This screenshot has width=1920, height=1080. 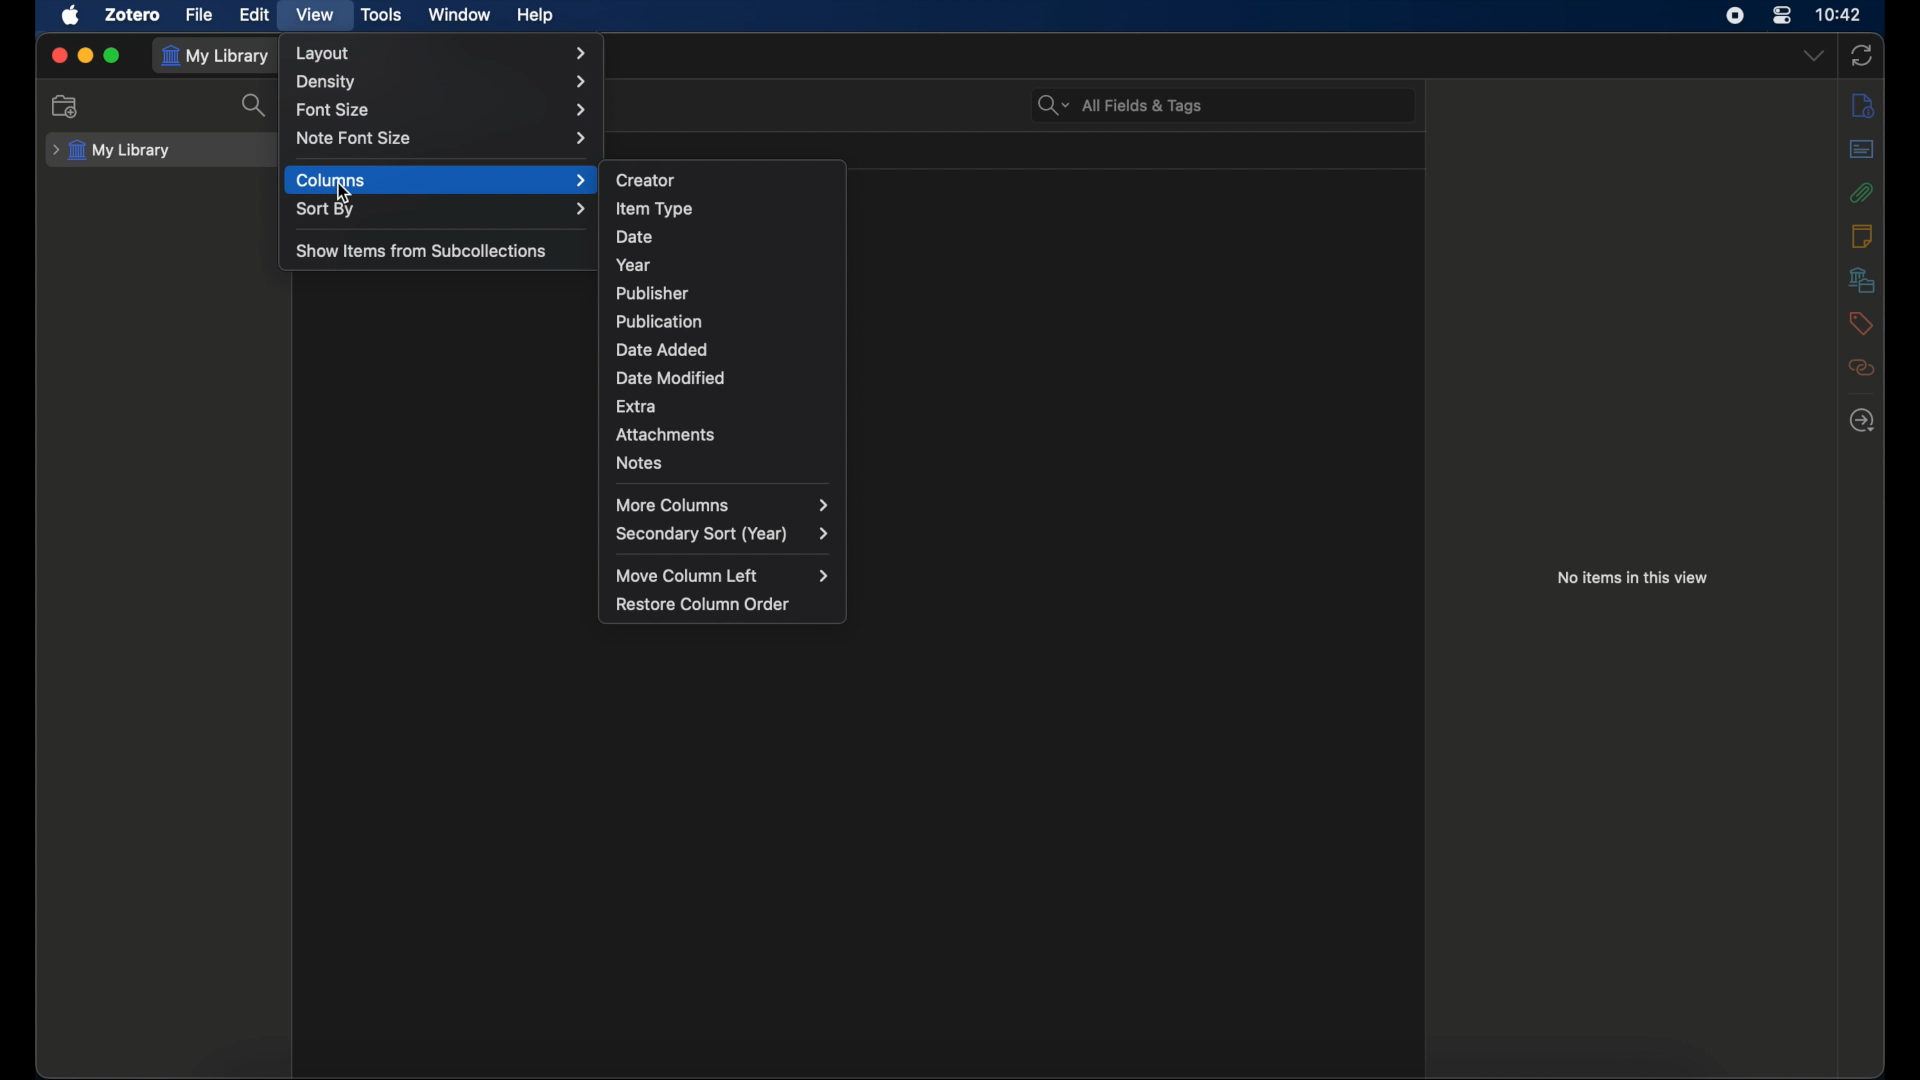 I want to click on libraries, so click(x=1862, y=279).